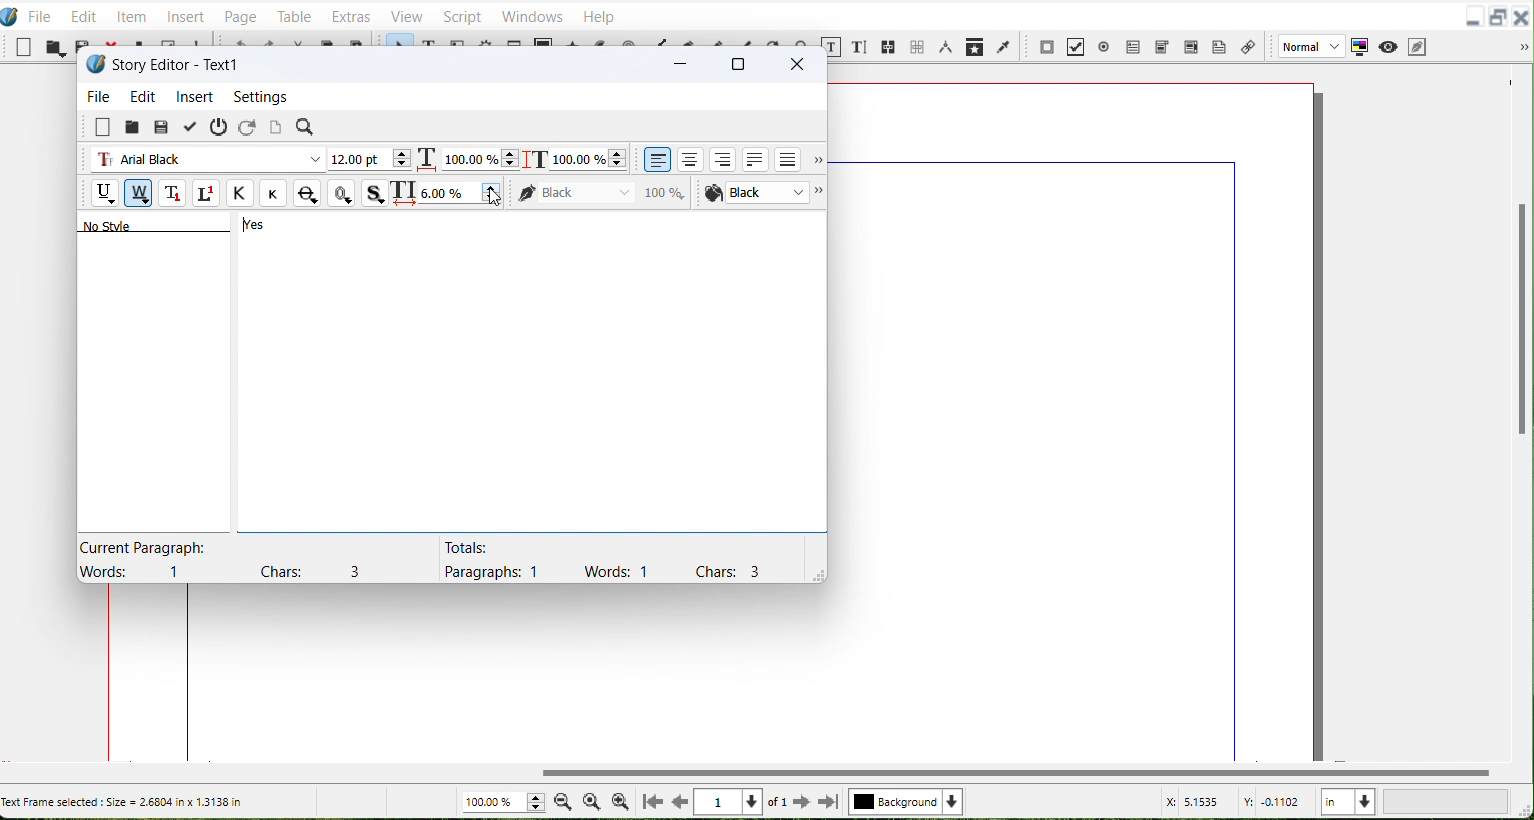  What do you see at coordinates (1248, 44) in the screenshot?
I see `Link Annotation` at bounding box center [1248, 44].